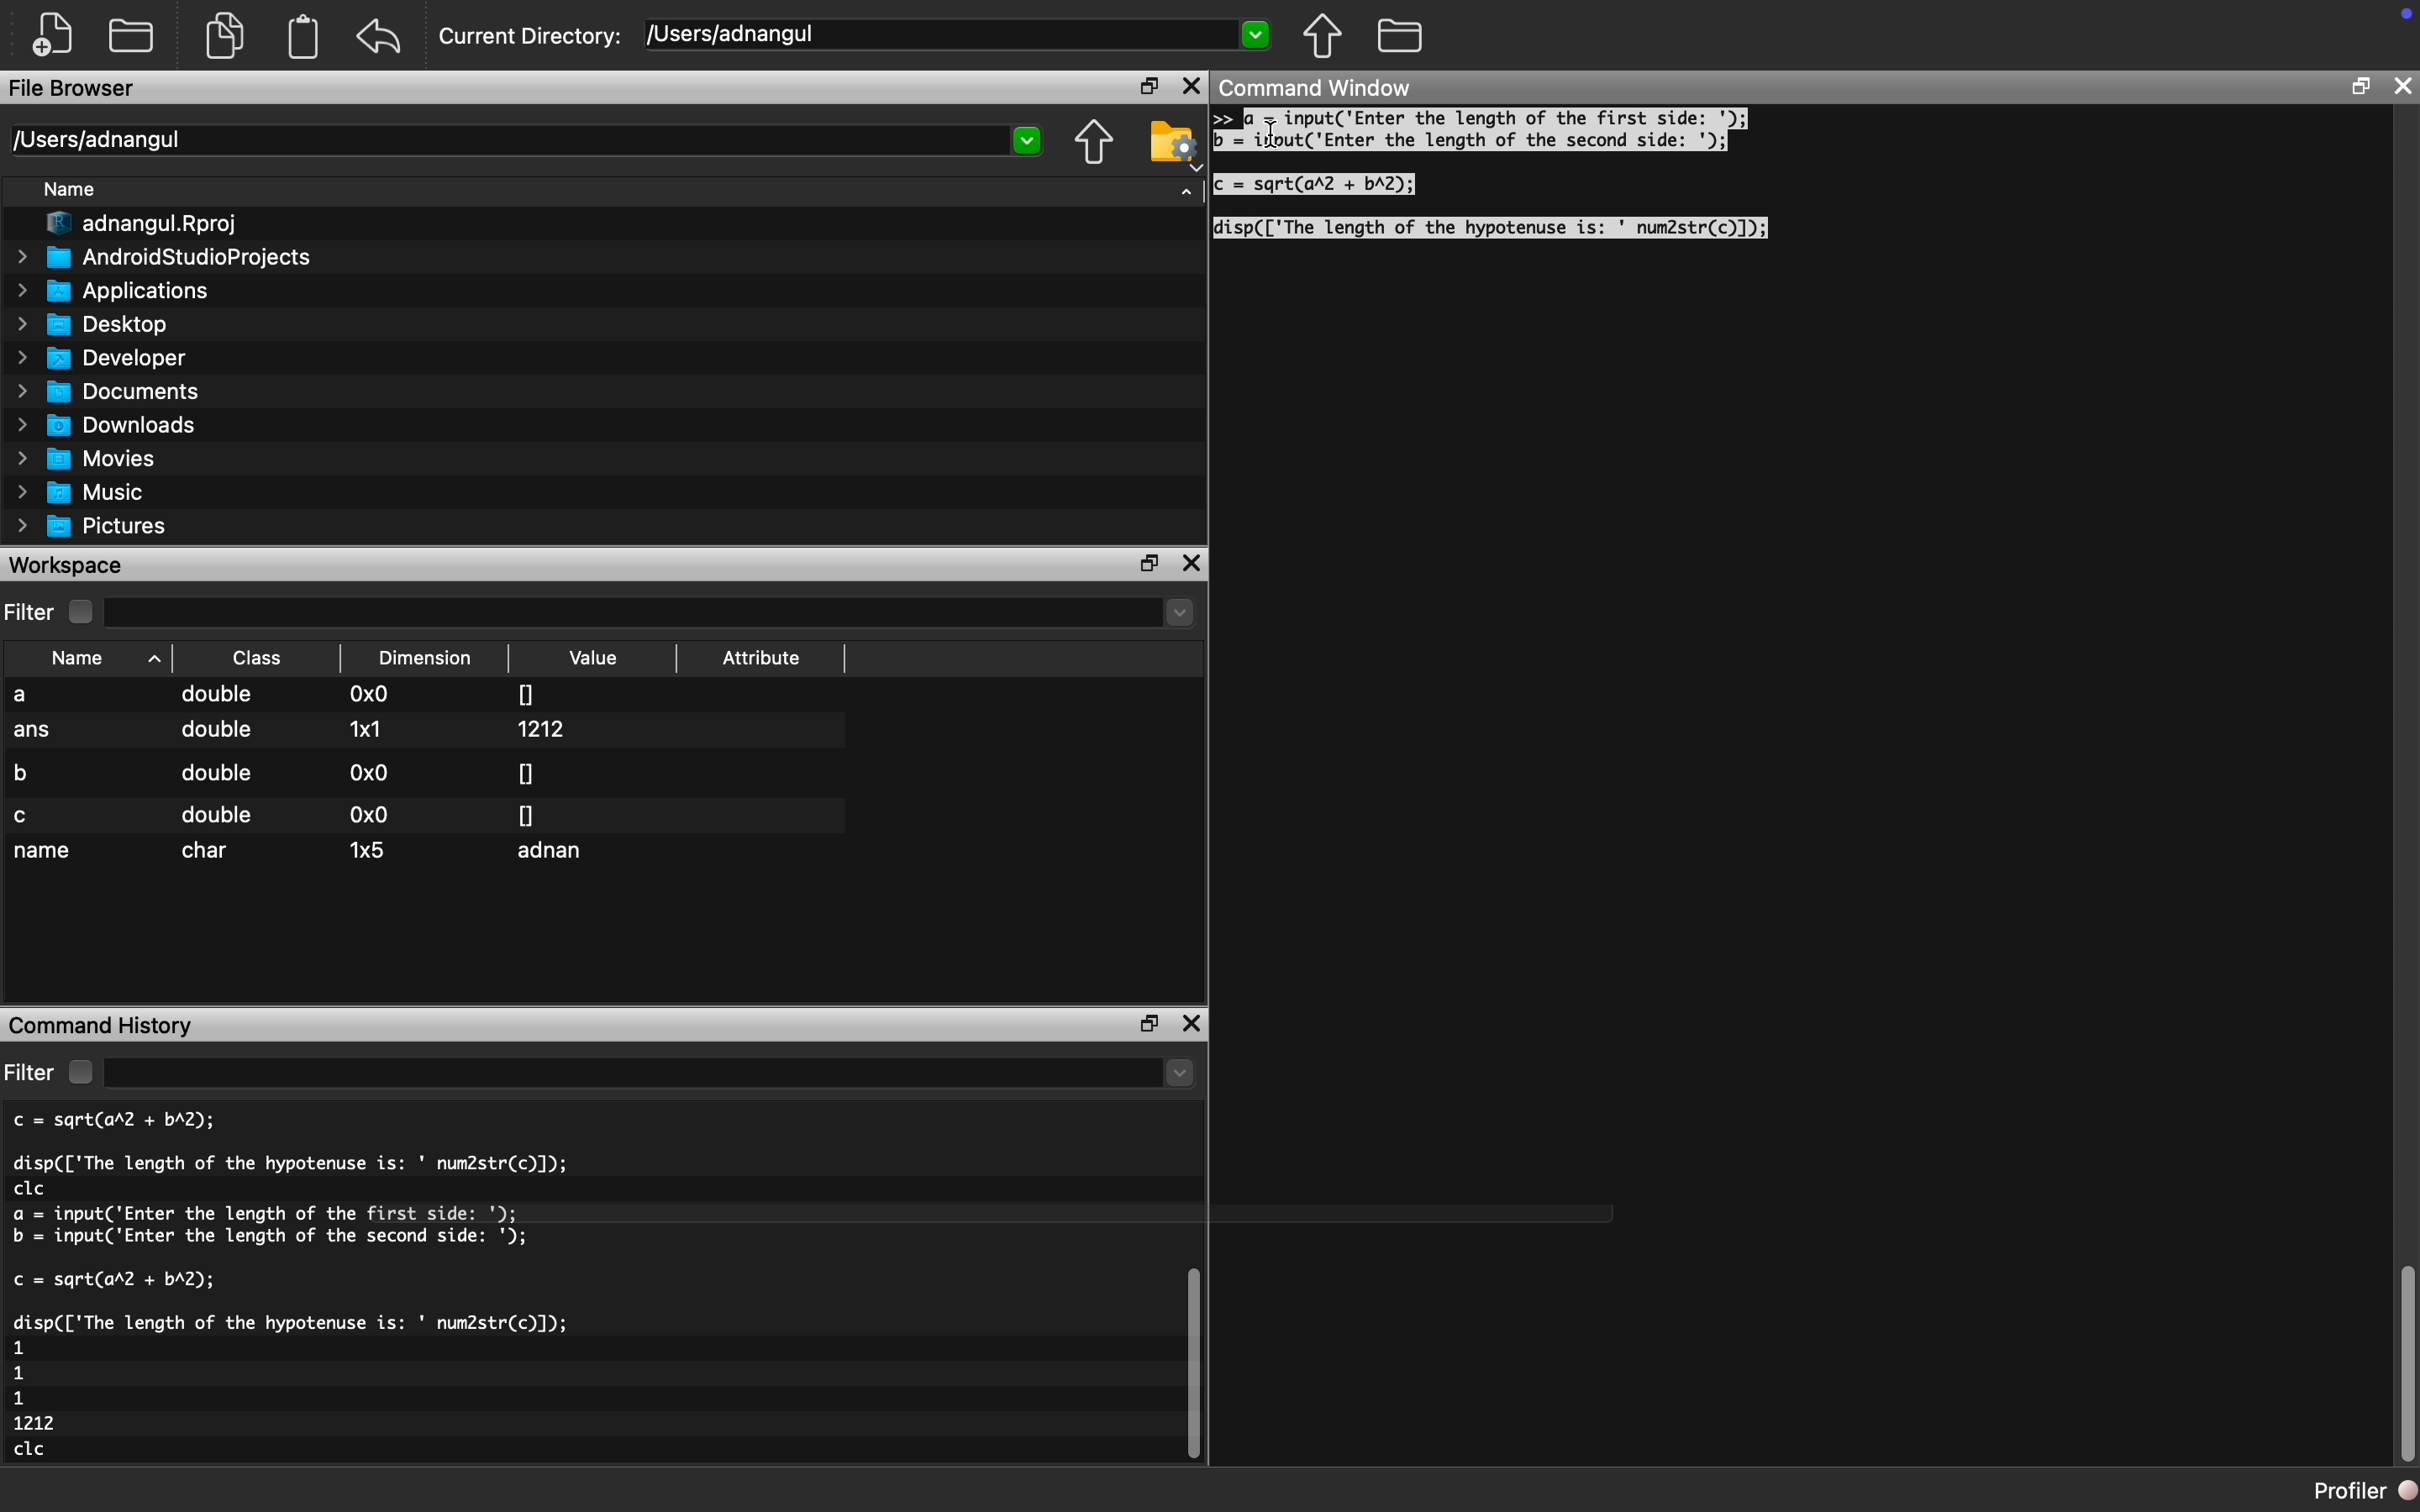  What do you see at coordinates (37, 696) in the screenshot?
I see `a` at bounding box center [37, 696].